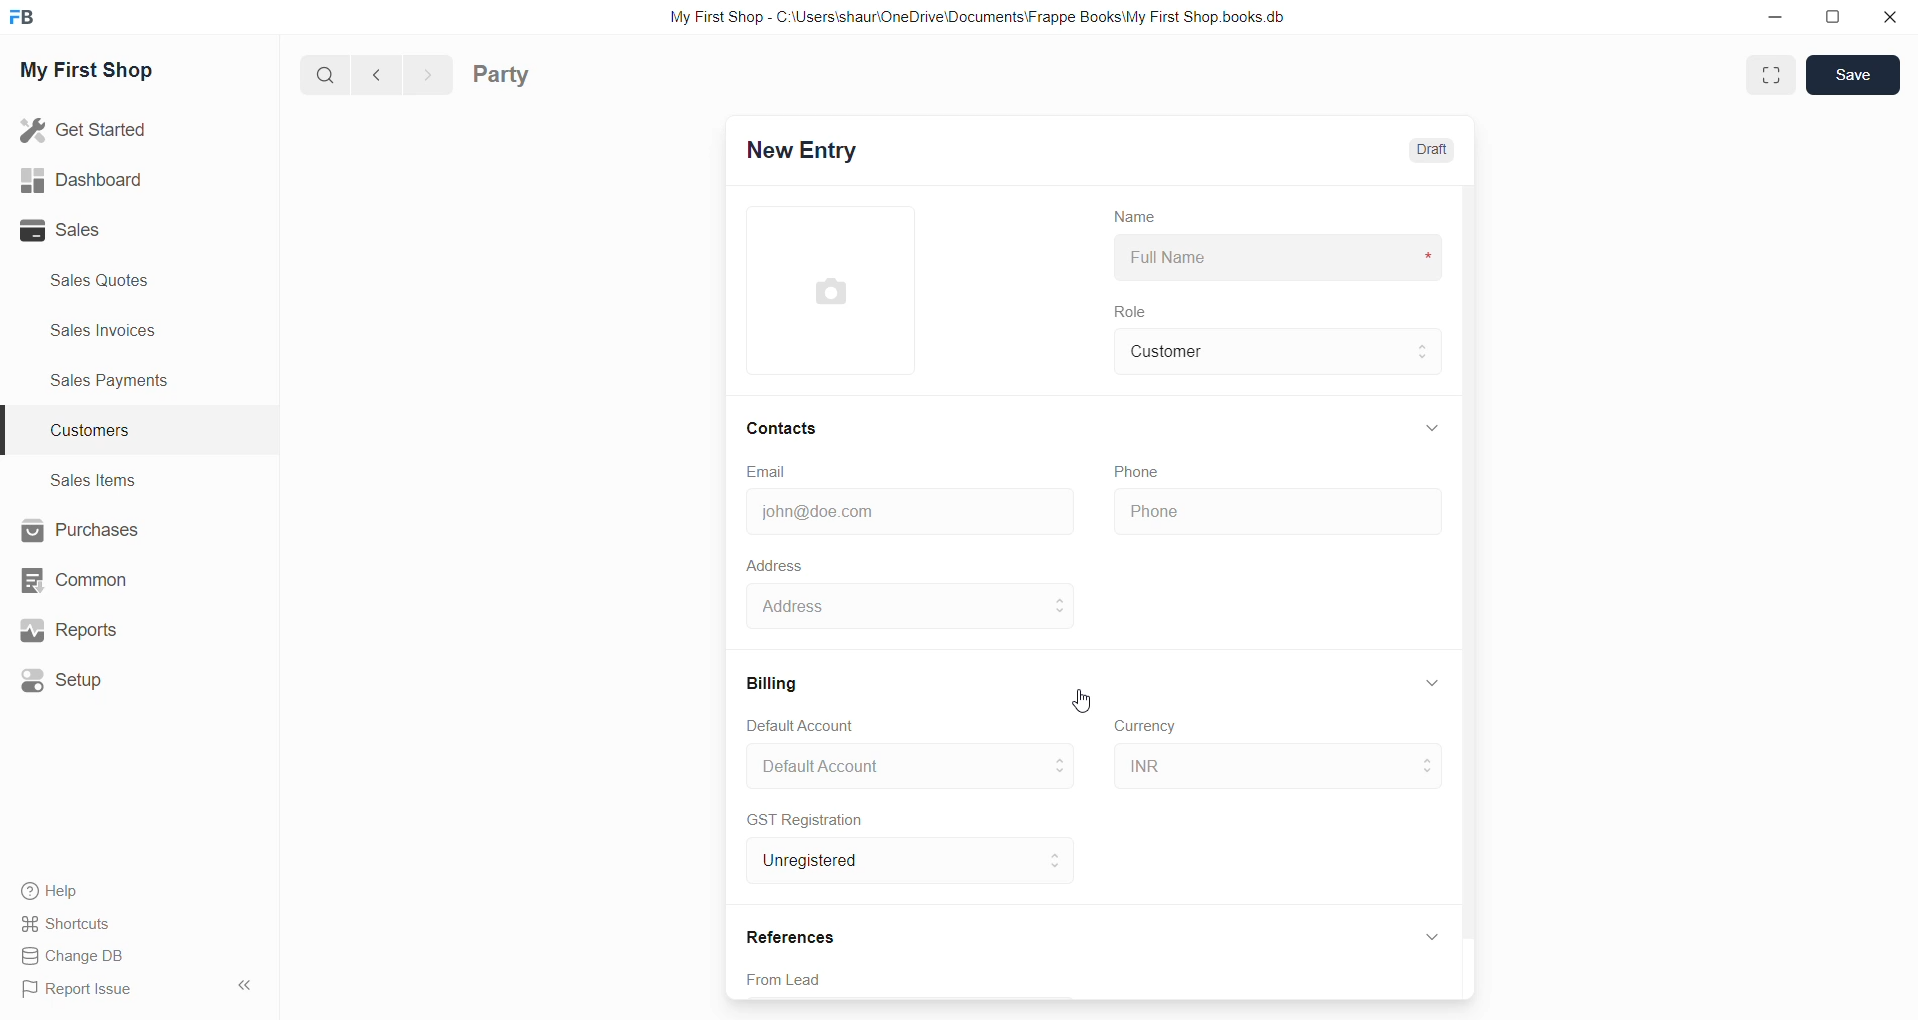  Describe the element at coordinates (1251, 762) in the screenshot. I see `Select Currency` at that location.